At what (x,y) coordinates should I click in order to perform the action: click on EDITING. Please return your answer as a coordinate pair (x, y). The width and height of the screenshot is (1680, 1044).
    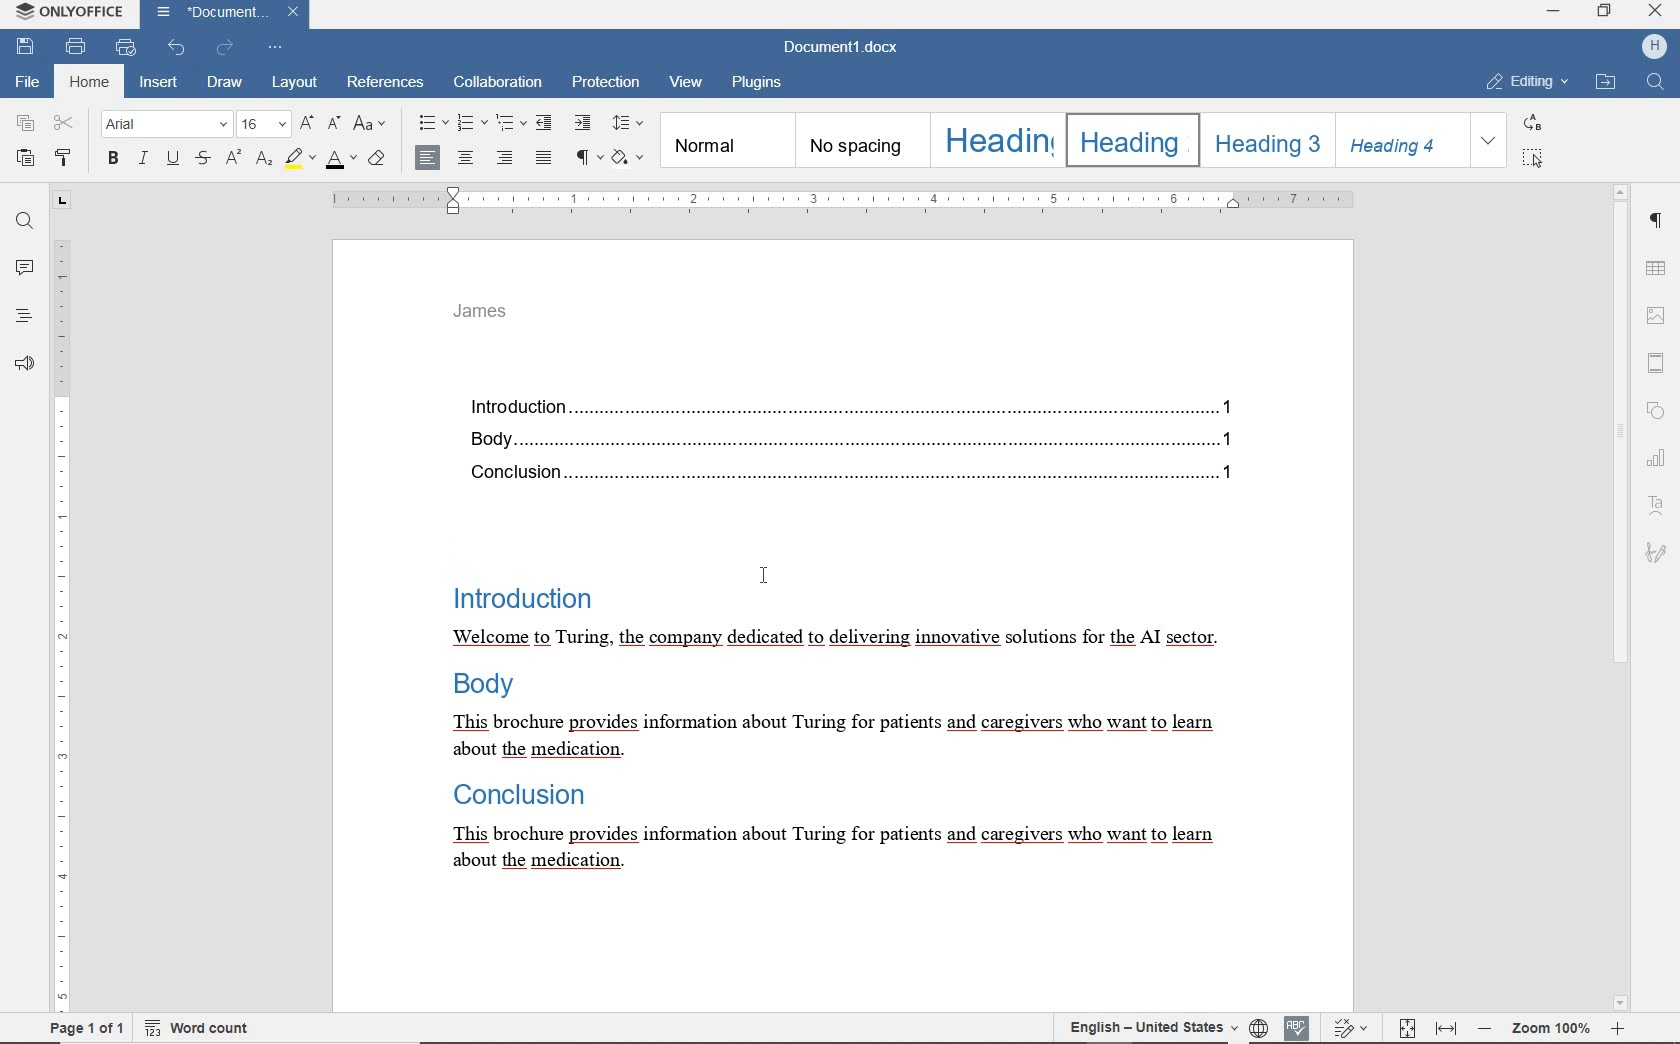
    Looking at the image, I should click on (1528, 83).